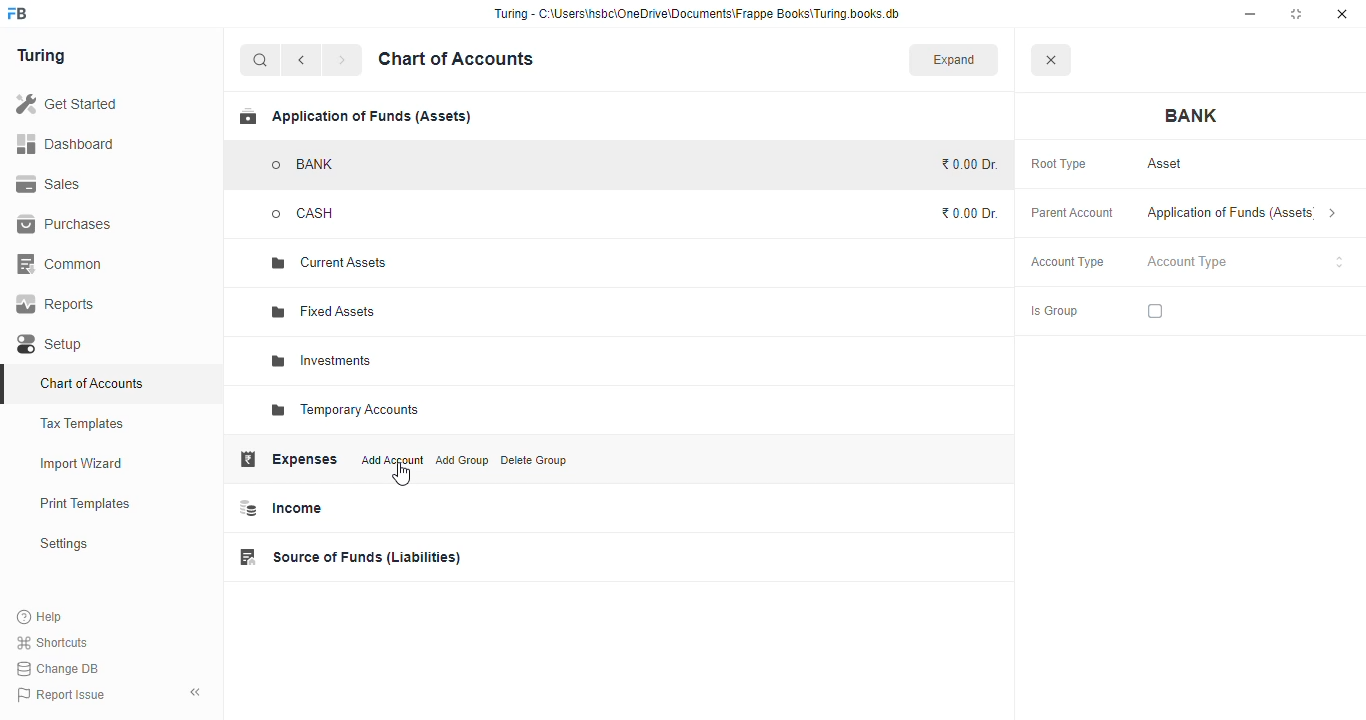 This screenshot has height=720, width=1366. What do you see at coordinates (329, 264) in the screenshot?
I see `current assets` at bounding box center [329, 264].